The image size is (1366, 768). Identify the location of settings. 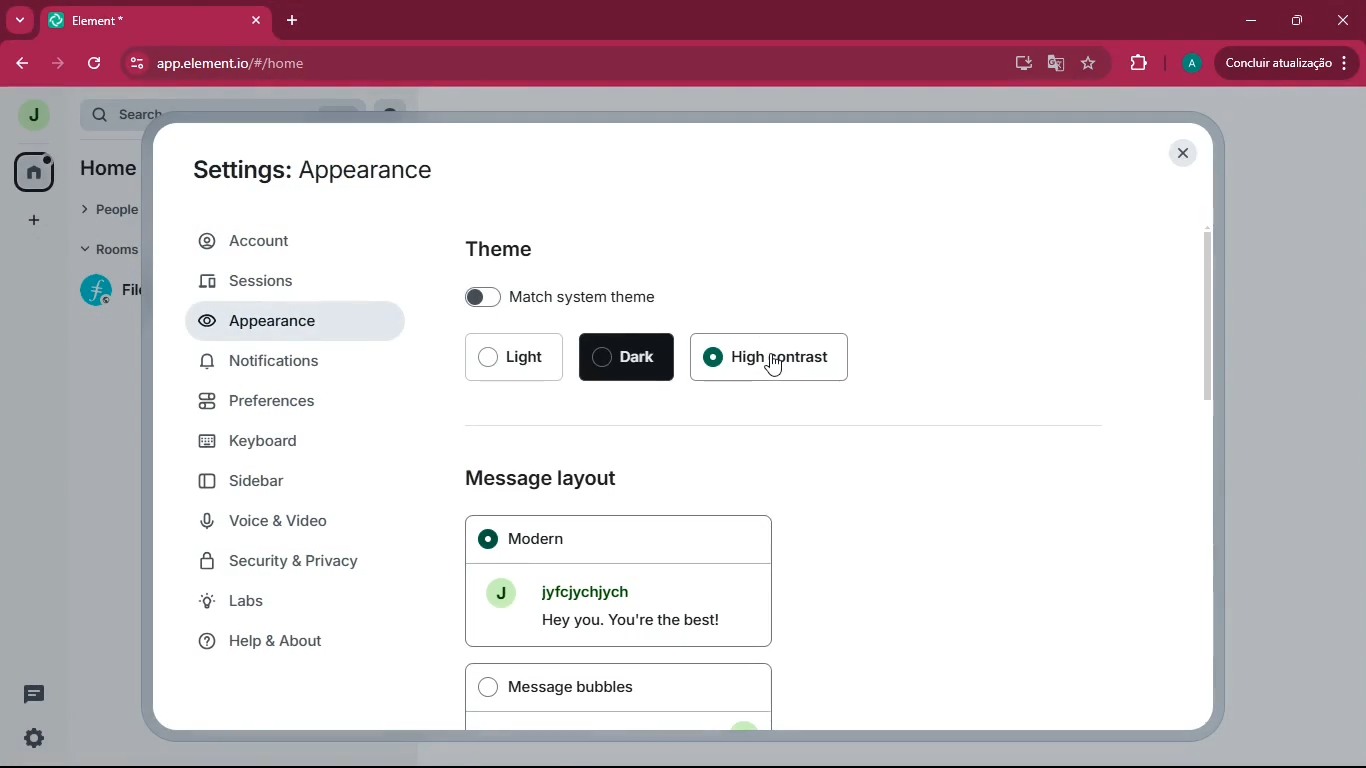
(35, 738).